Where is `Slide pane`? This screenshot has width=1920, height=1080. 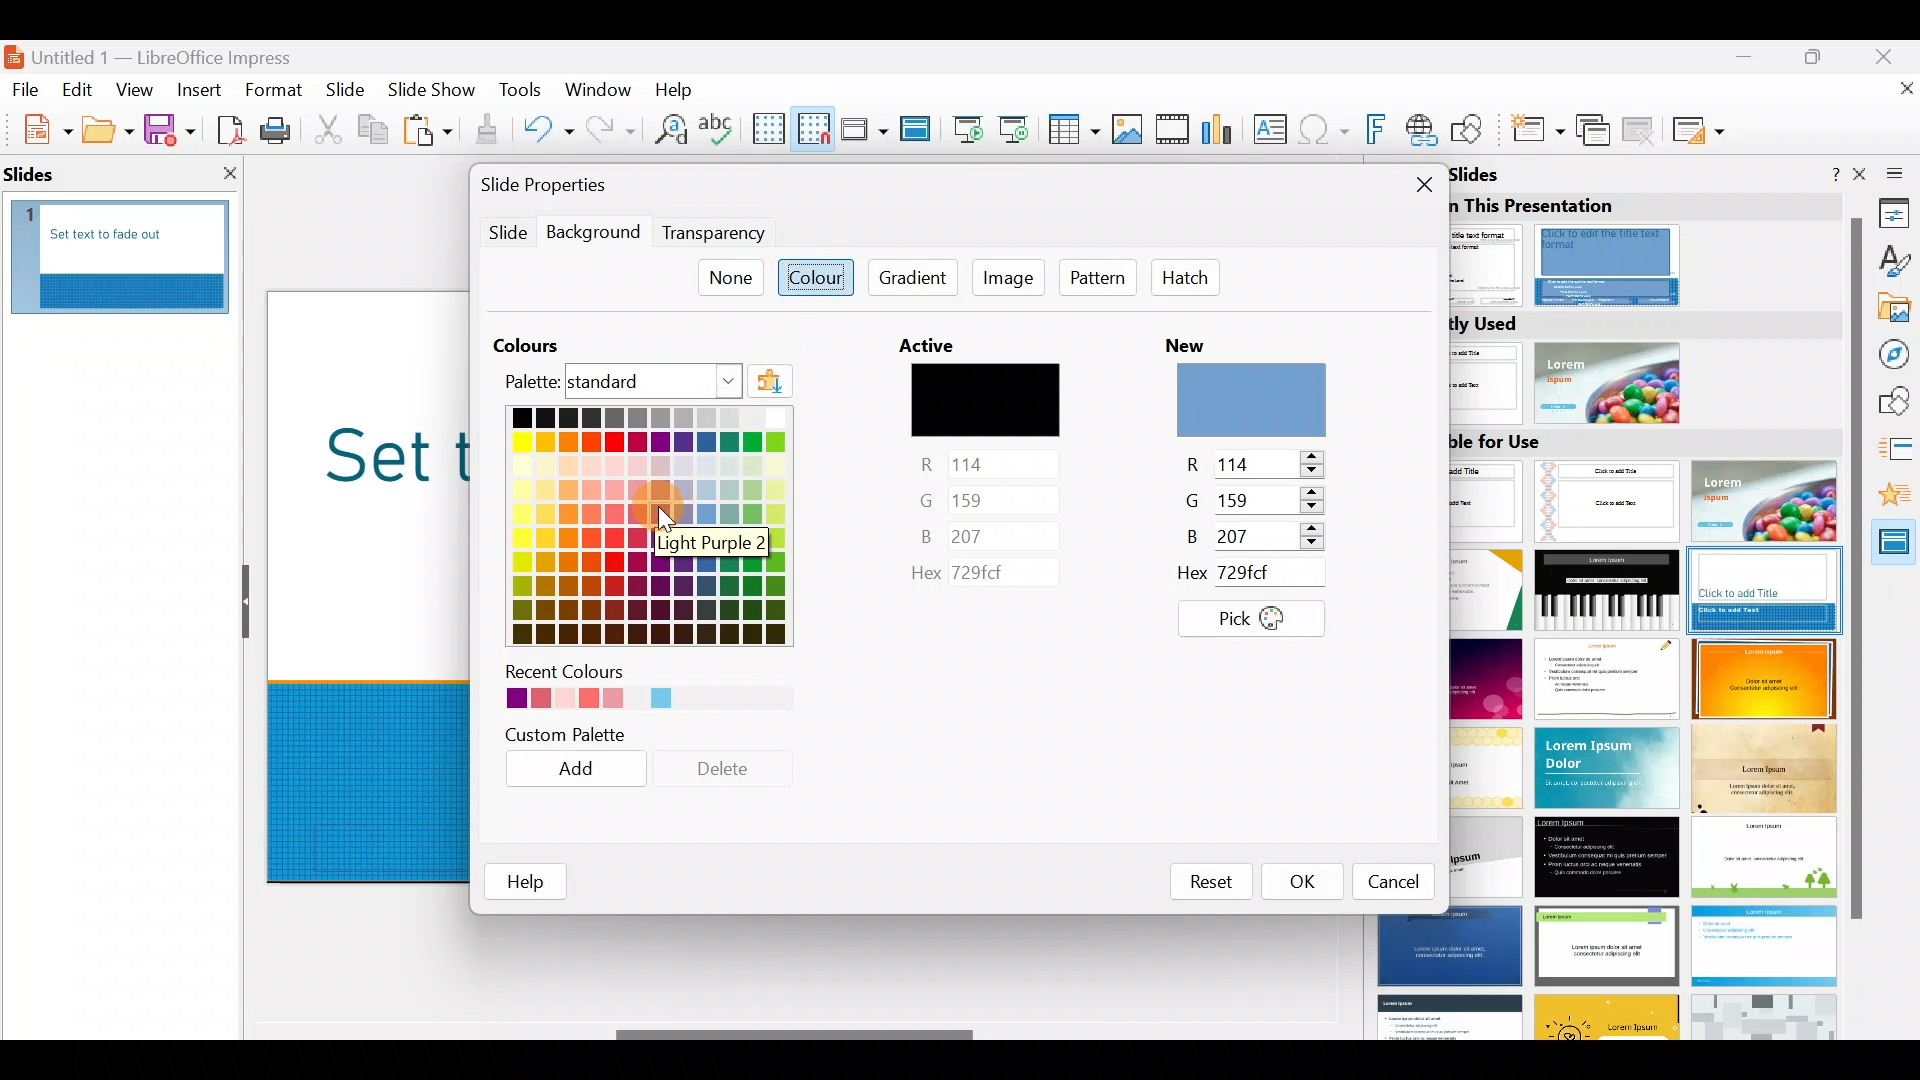
Slide pane is located at coordinates (132, 260).